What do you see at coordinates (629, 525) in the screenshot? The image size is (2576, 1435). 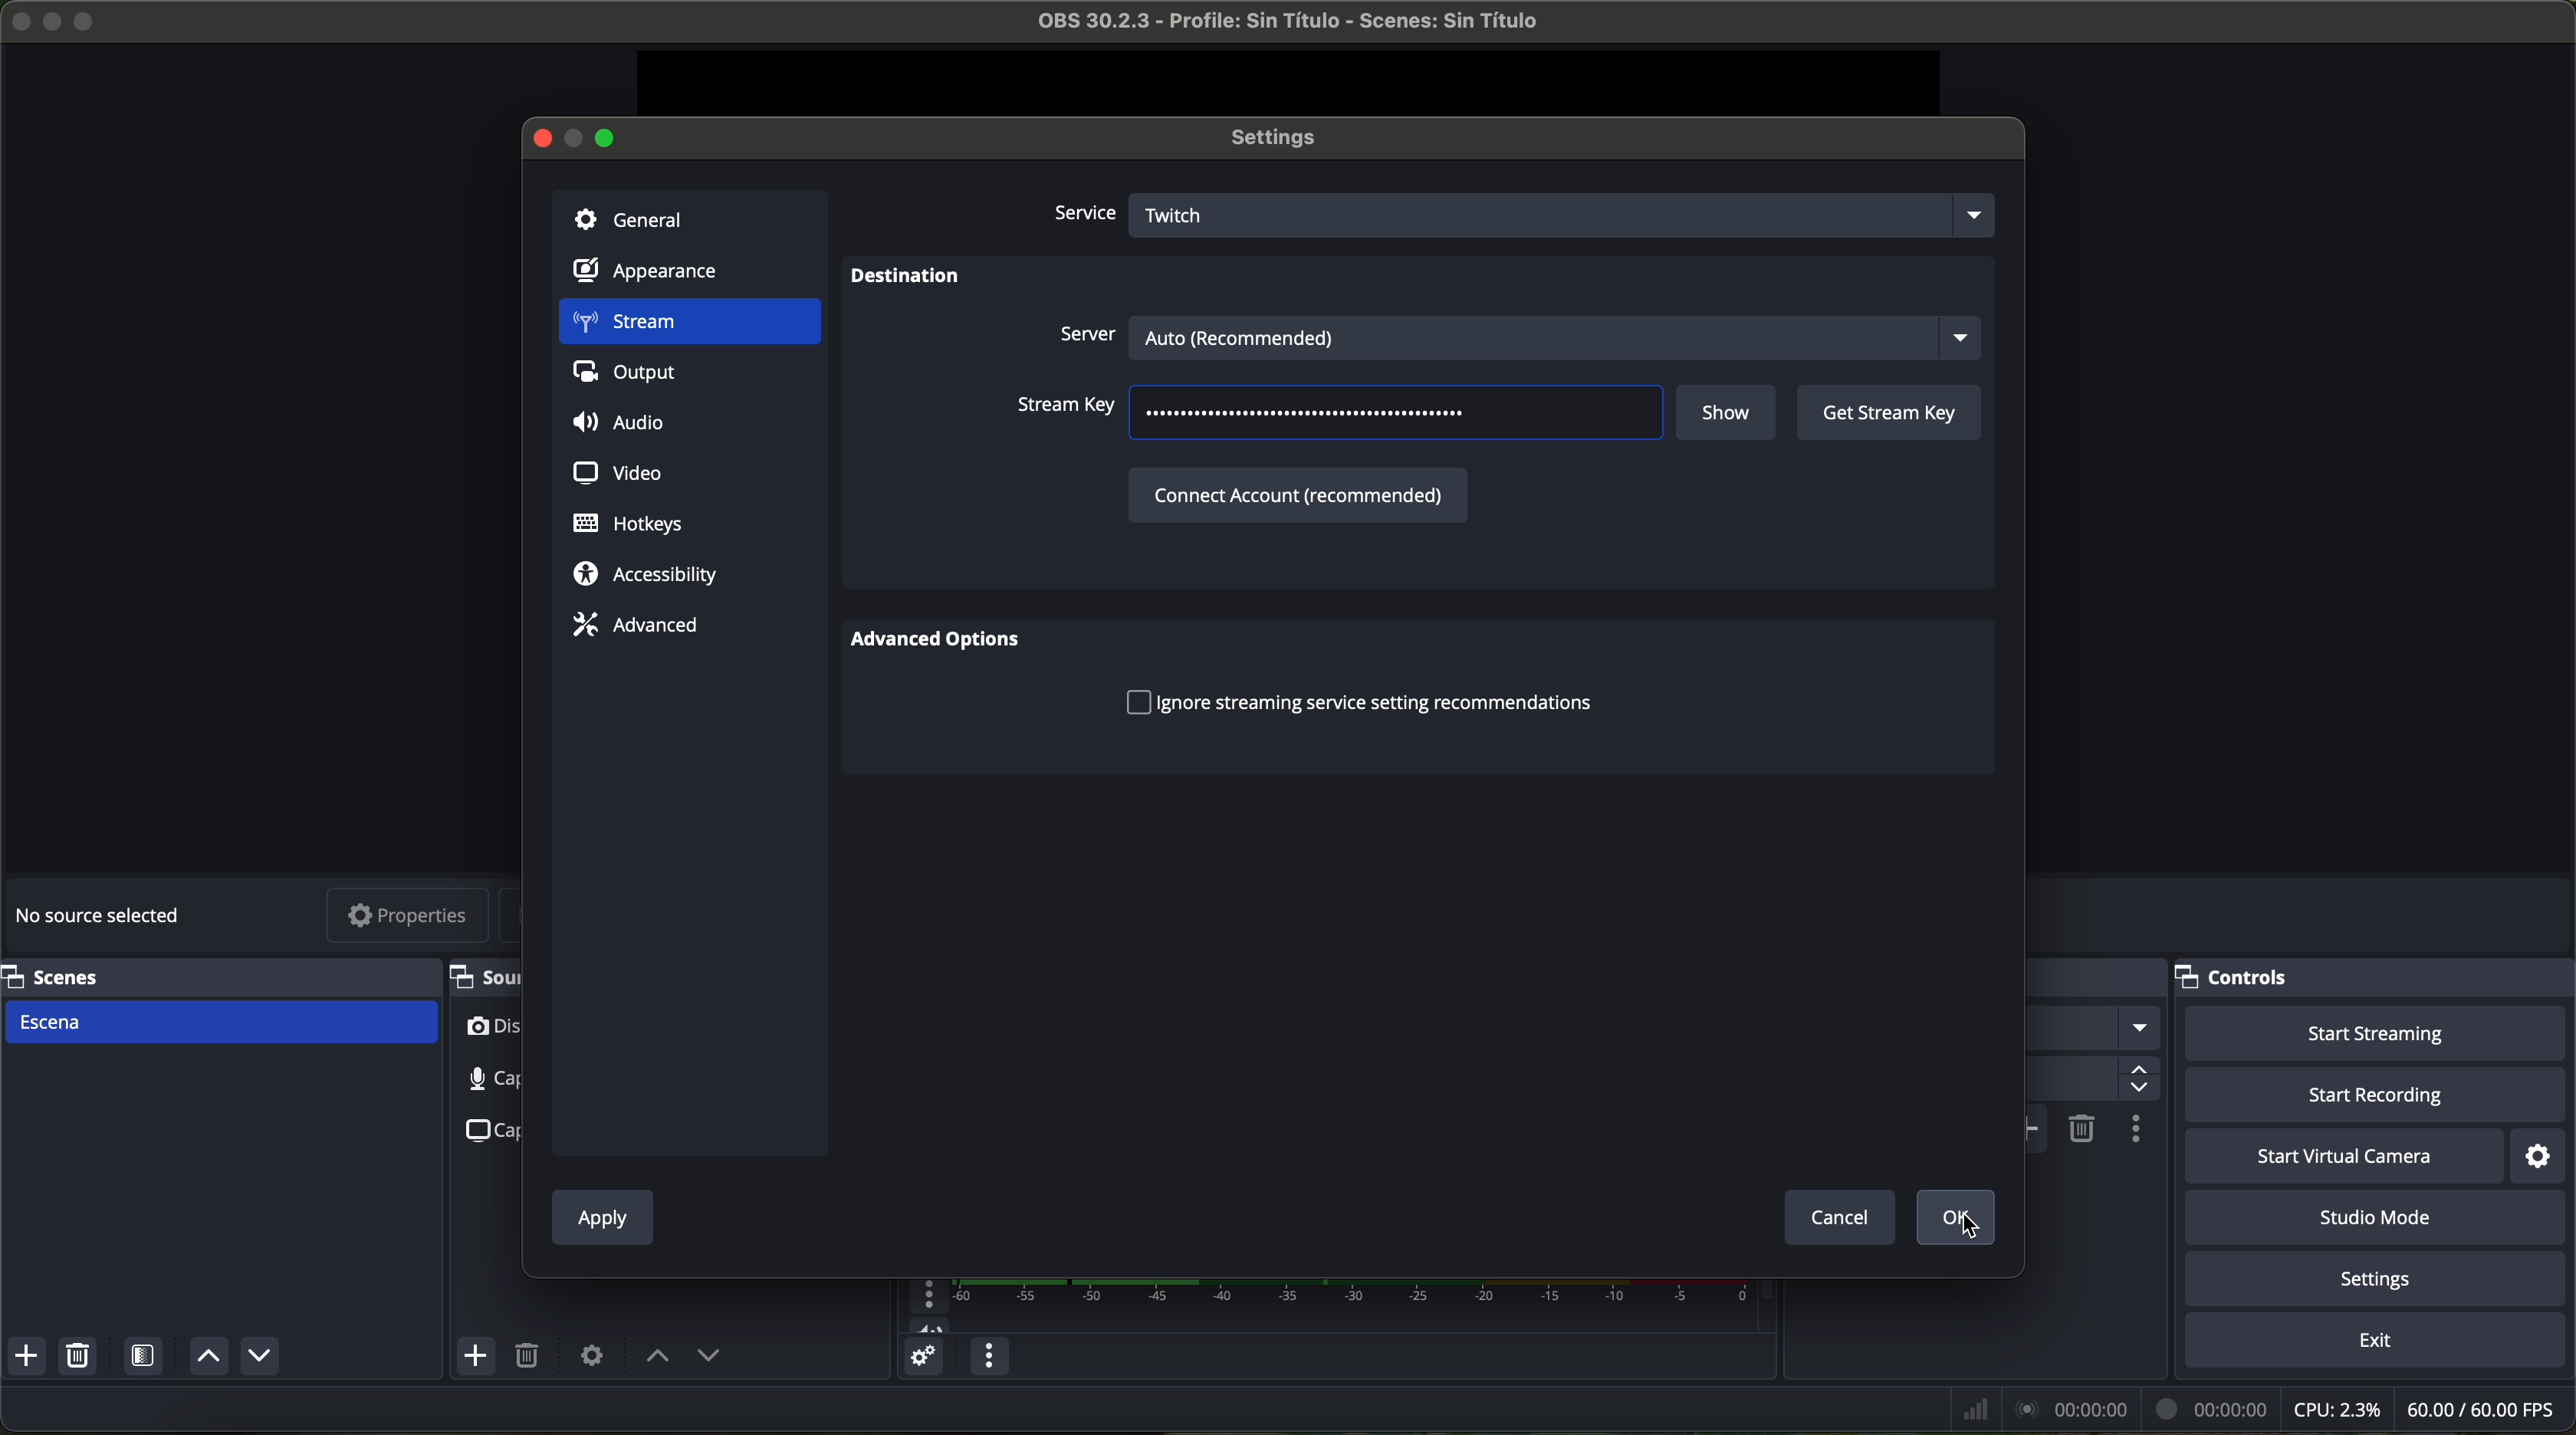 I see `hotkeys` at bounding box center [629, 525].